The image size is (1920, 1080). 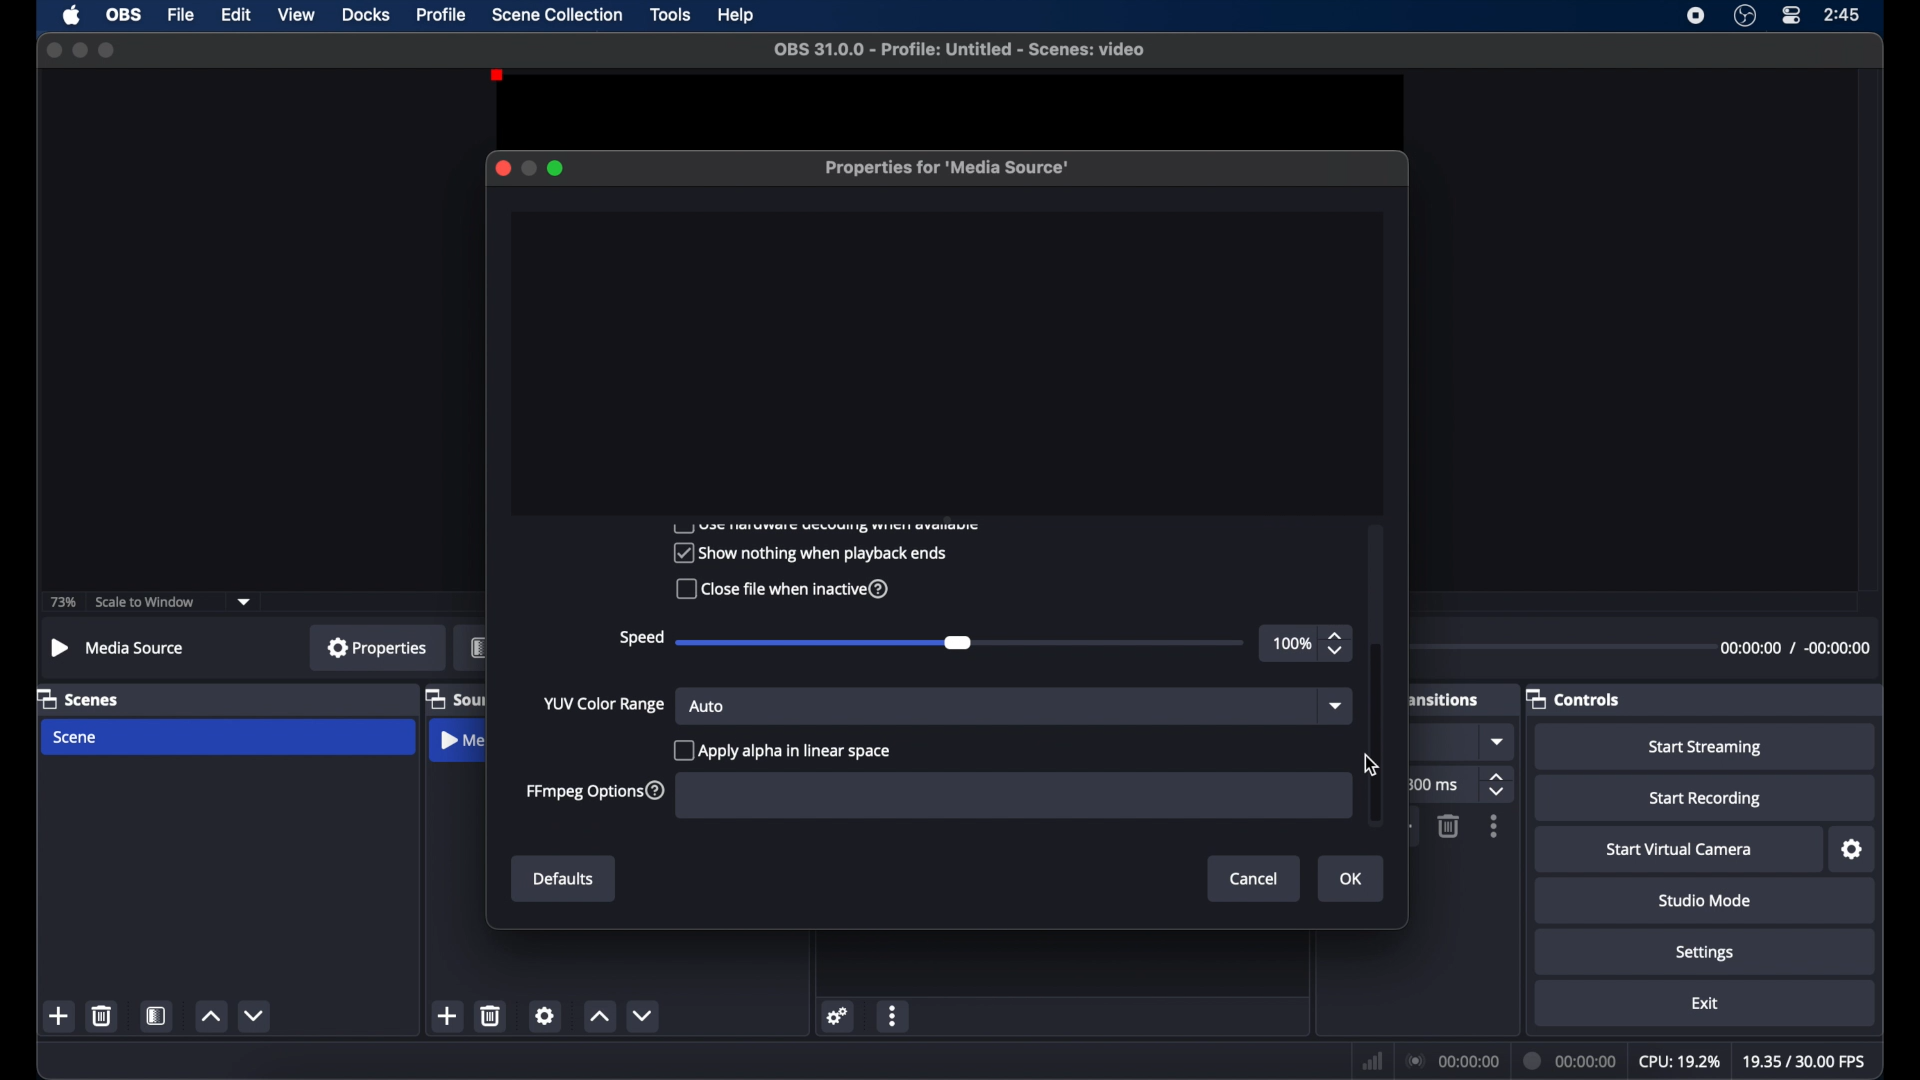 I want to click on delete, so click(x=103, y=1015).